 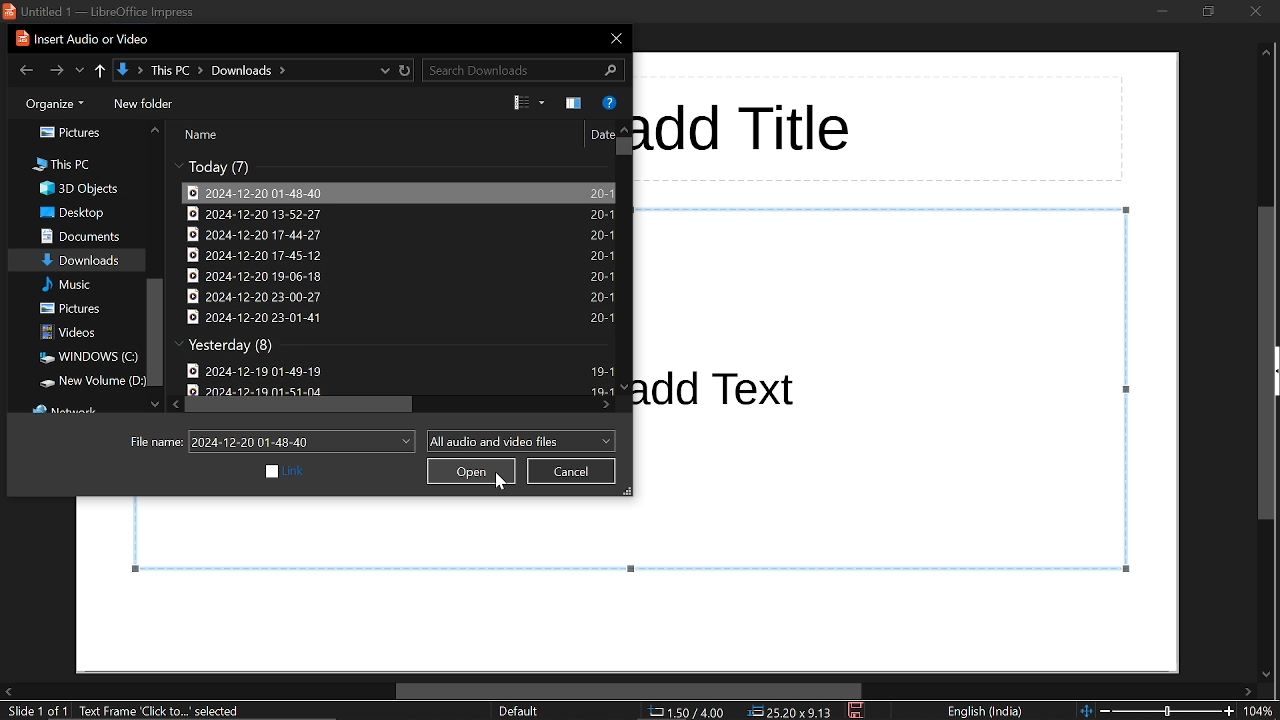 What do you see at coordinates (75, 214) in the screenshot?
I see `desktop` at bounding box center [75, 214].